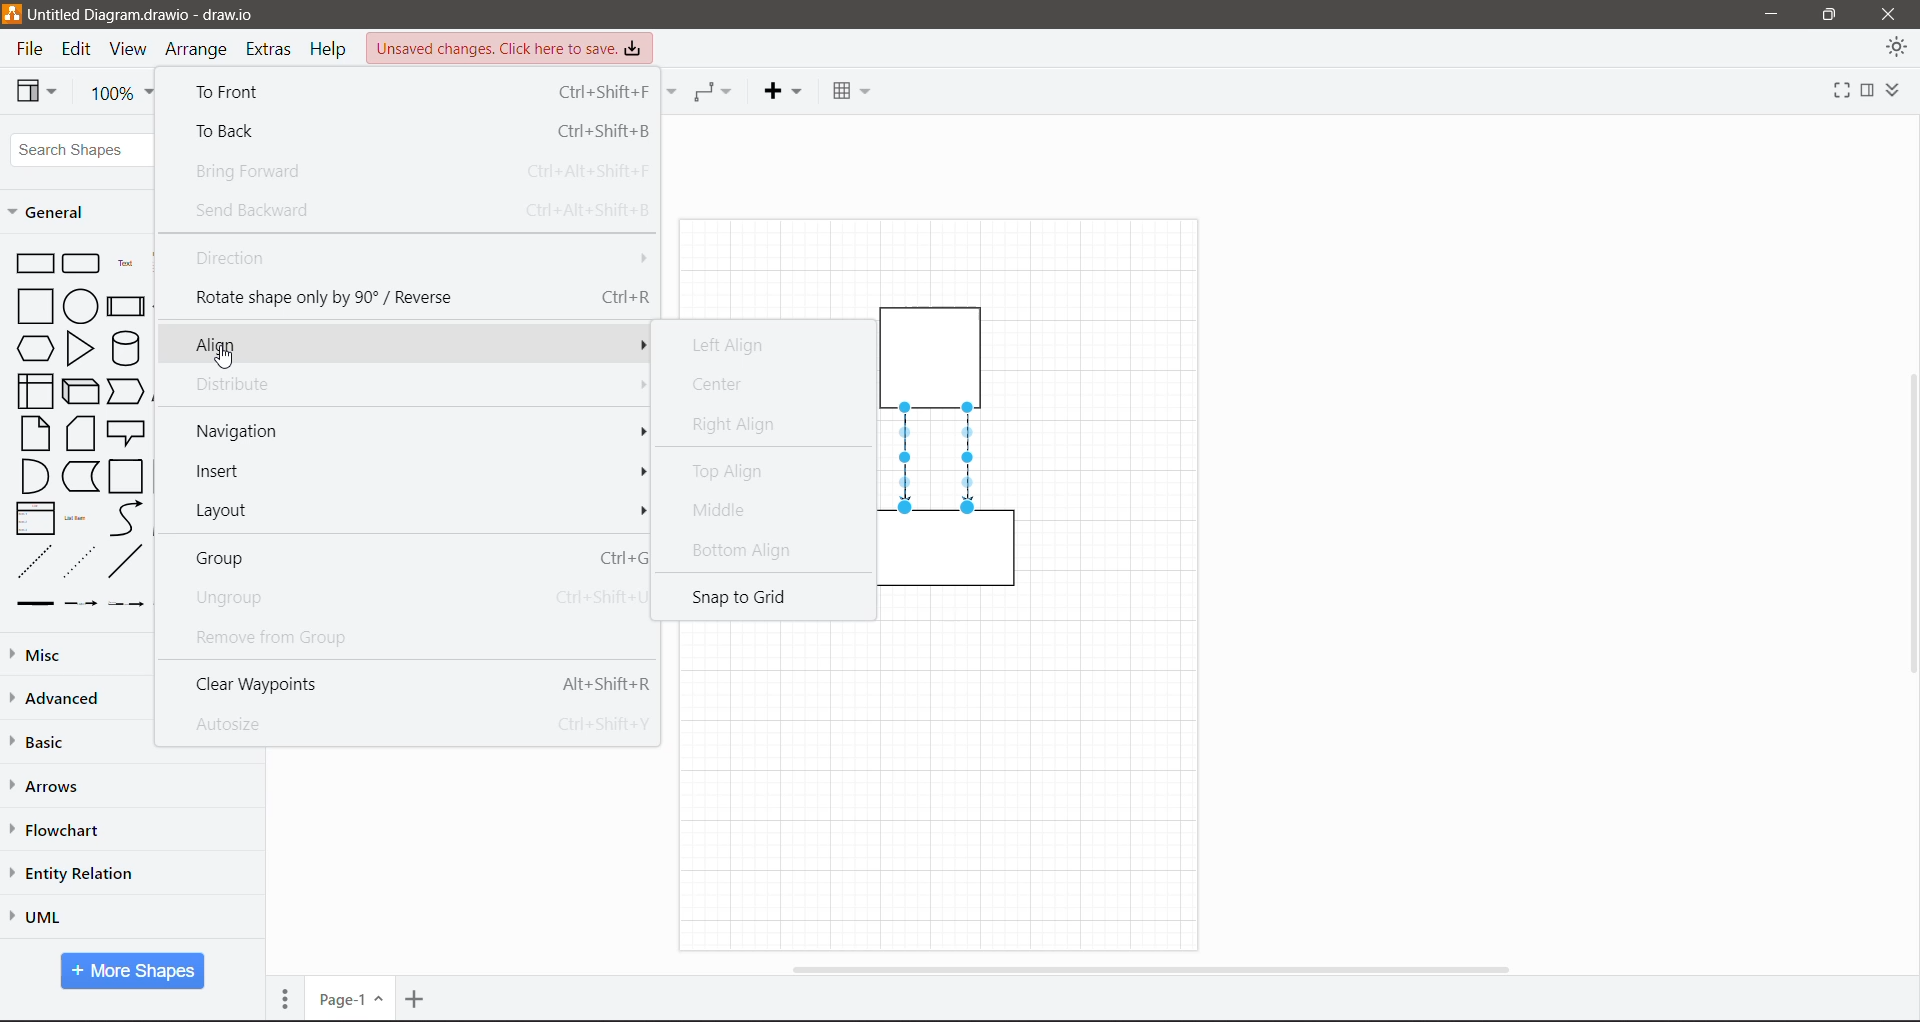  What do you see at coordinates (782, 91) in the screenshot?
I see `Insert` at bounding box center [782, 91].